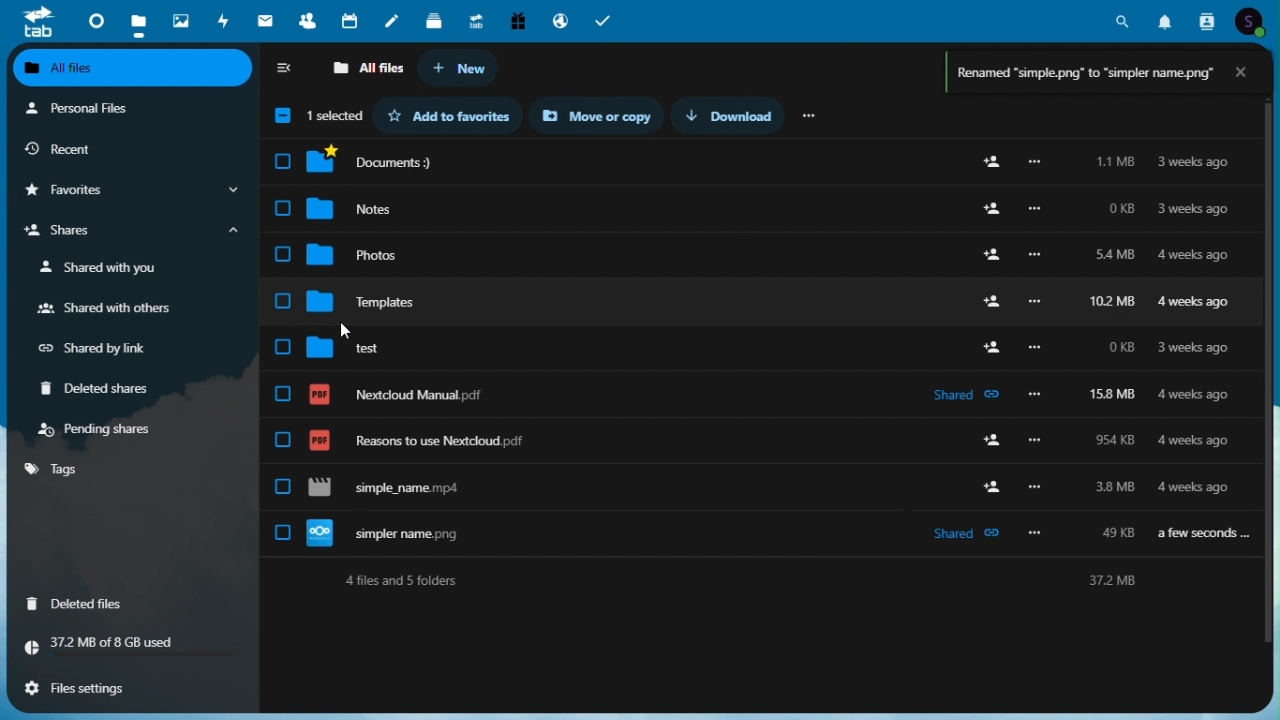  I want to click on upgrade, so click(478, 19).